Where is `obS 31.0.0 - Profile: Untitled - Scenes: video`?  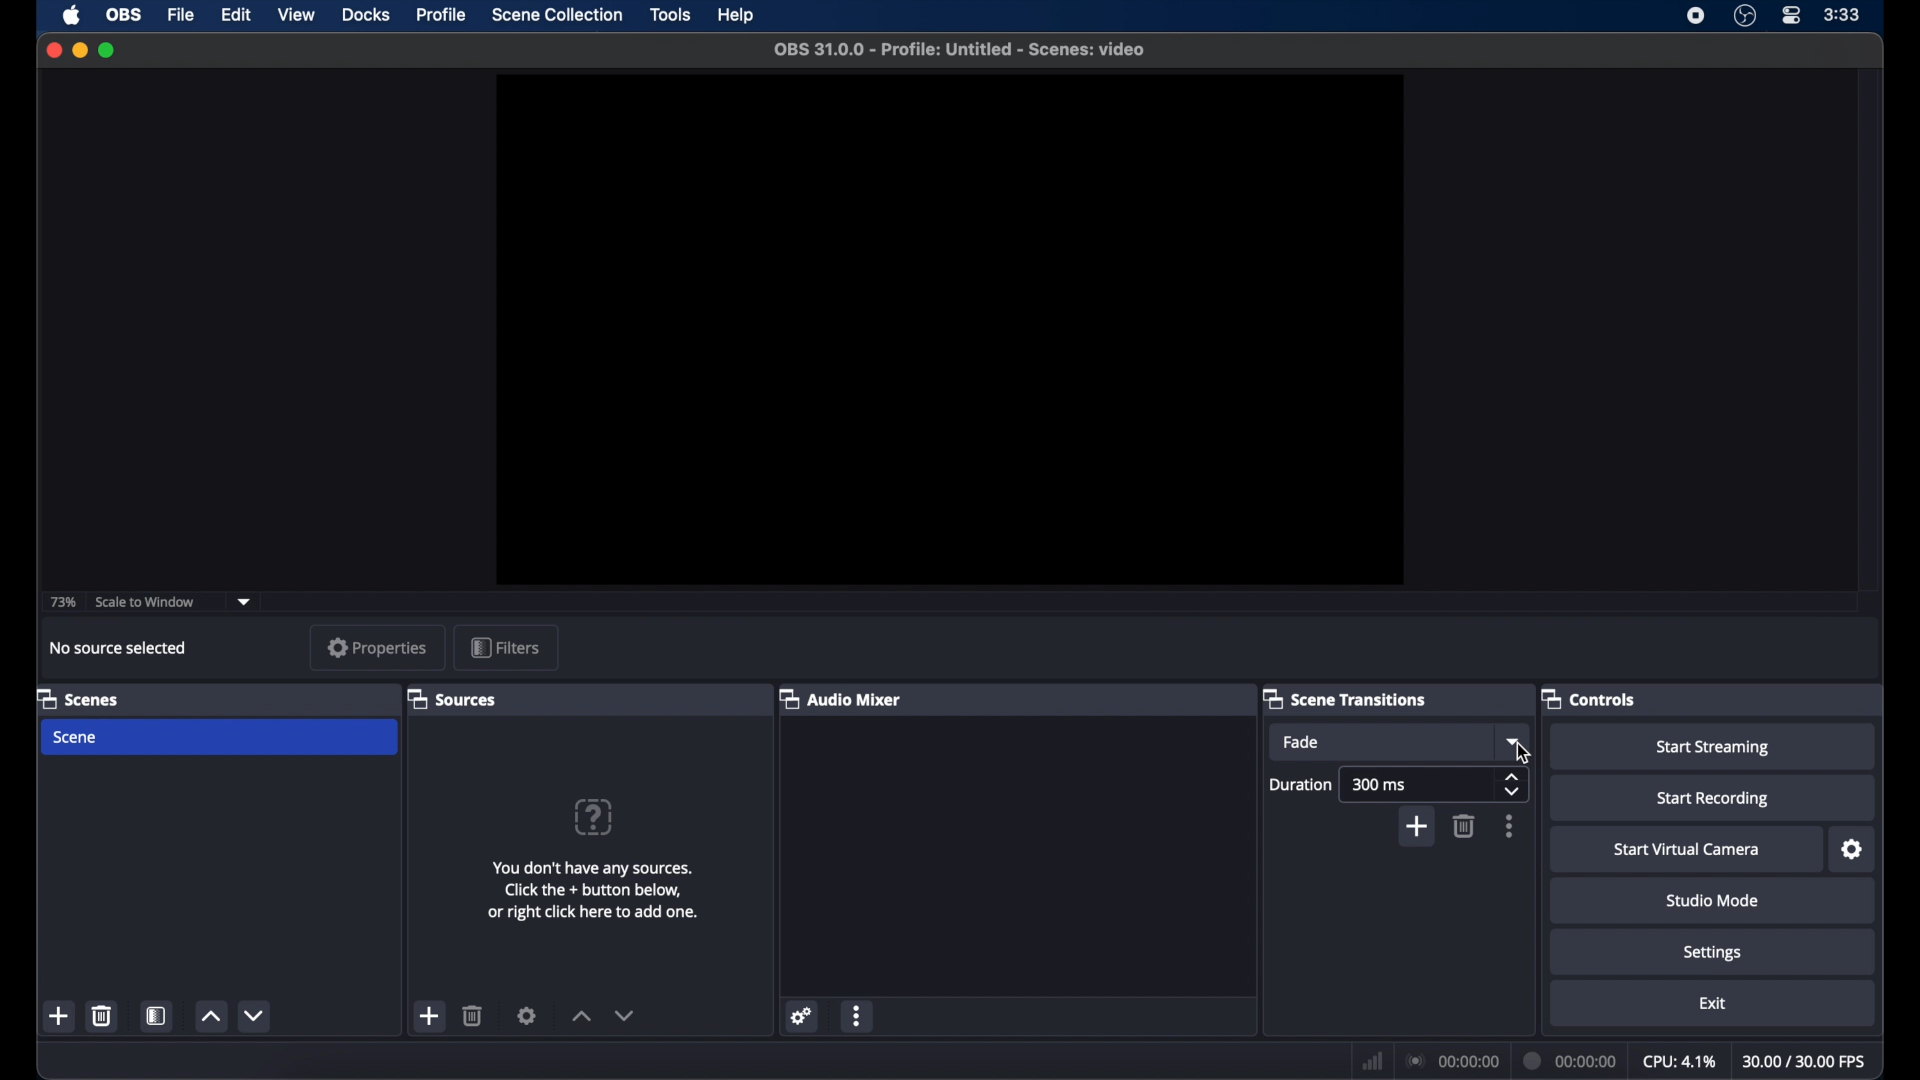
obS 31.0.0 - Profile: Untitled - Scenes: video is located at coordinates (970, 54).